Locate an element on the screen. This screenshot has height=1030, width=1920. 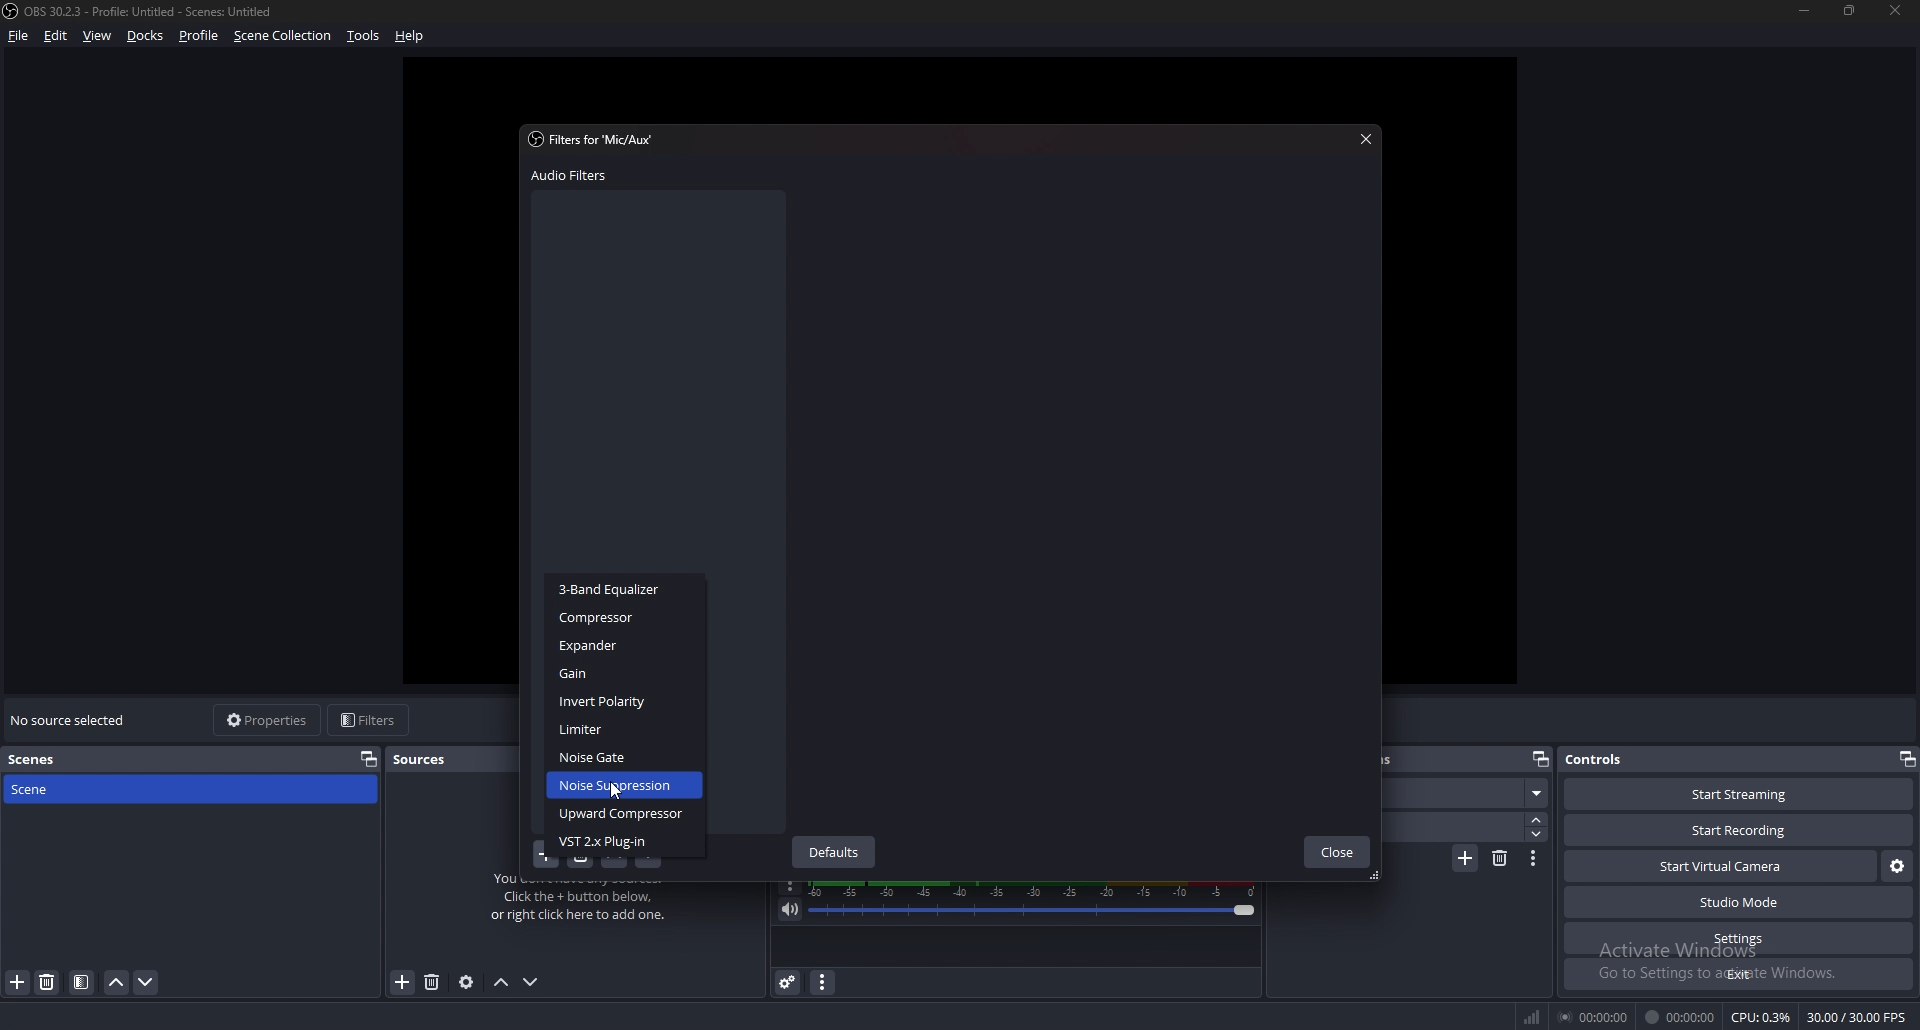
filter for 'mic/aux' is located at coordinates (596, 141).